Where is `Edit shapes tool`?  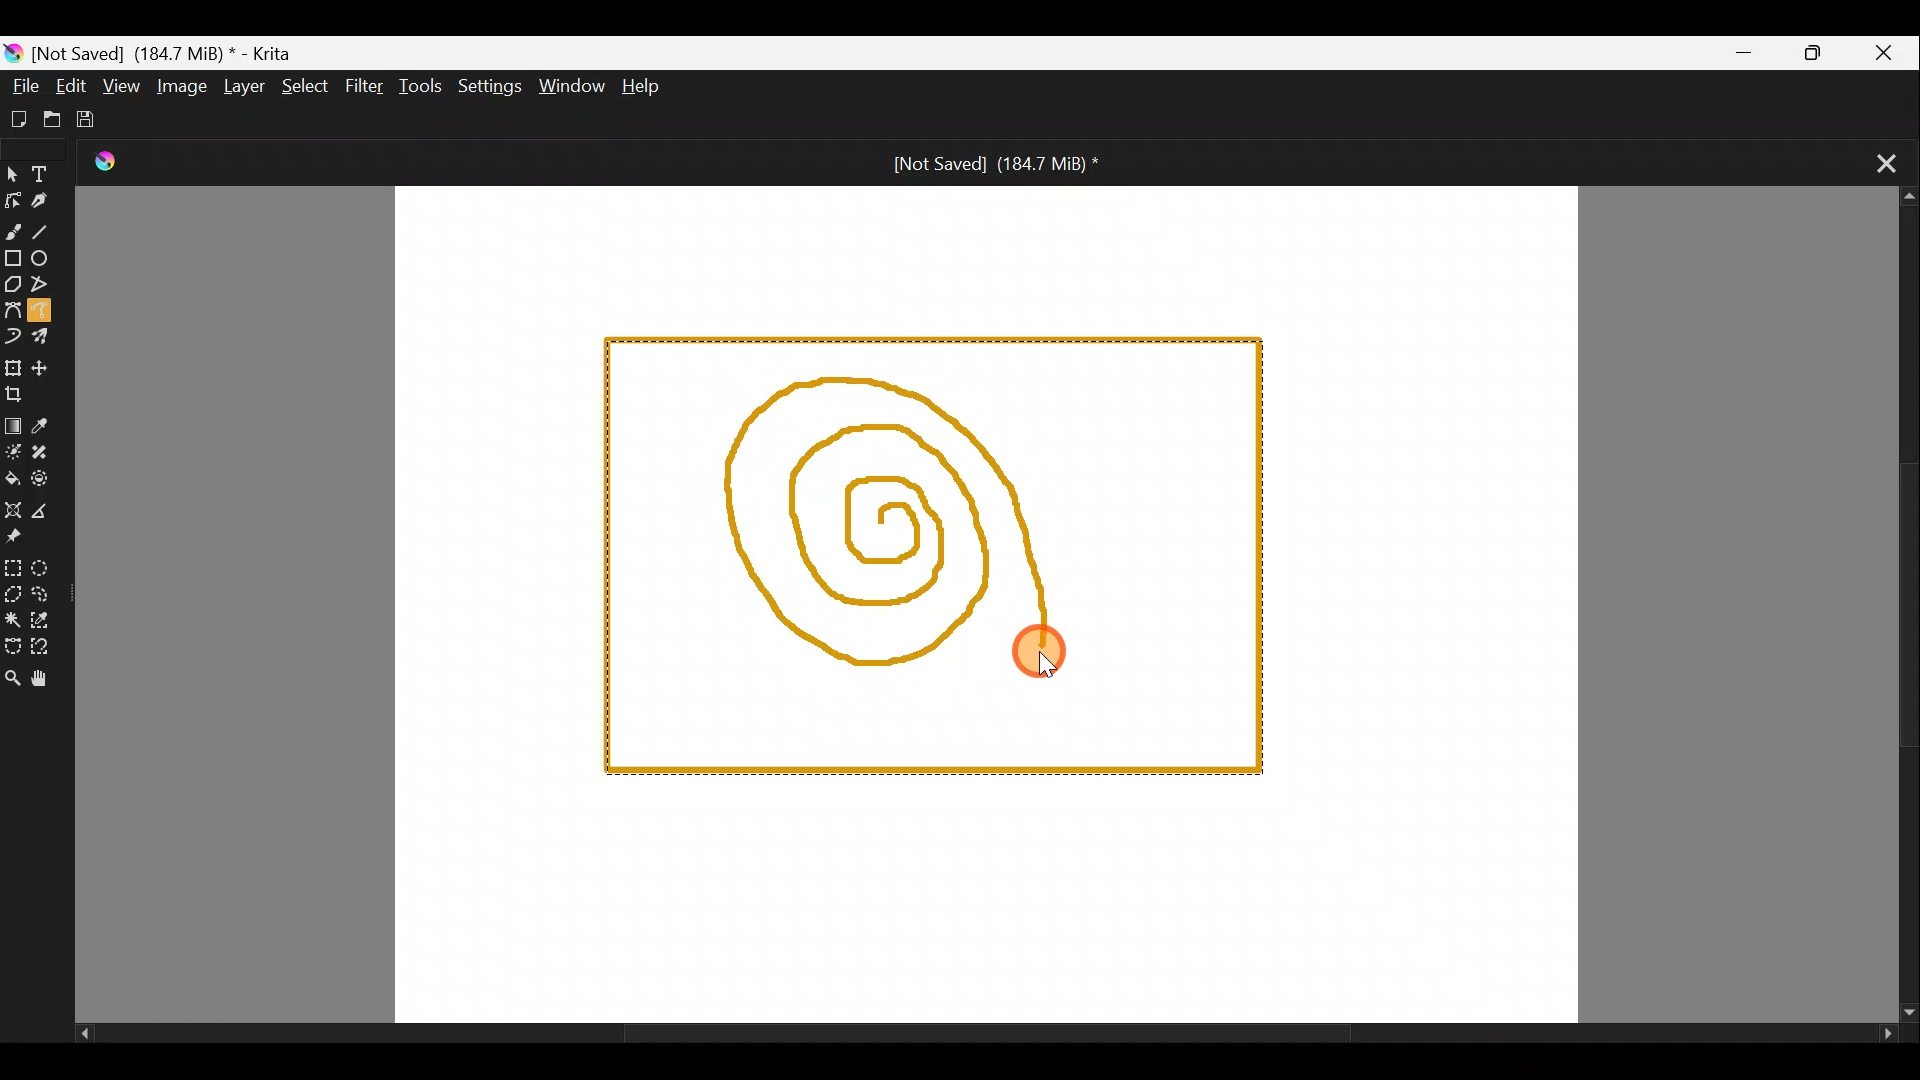 Edit shapes tool is located at coordinates (12, 201).